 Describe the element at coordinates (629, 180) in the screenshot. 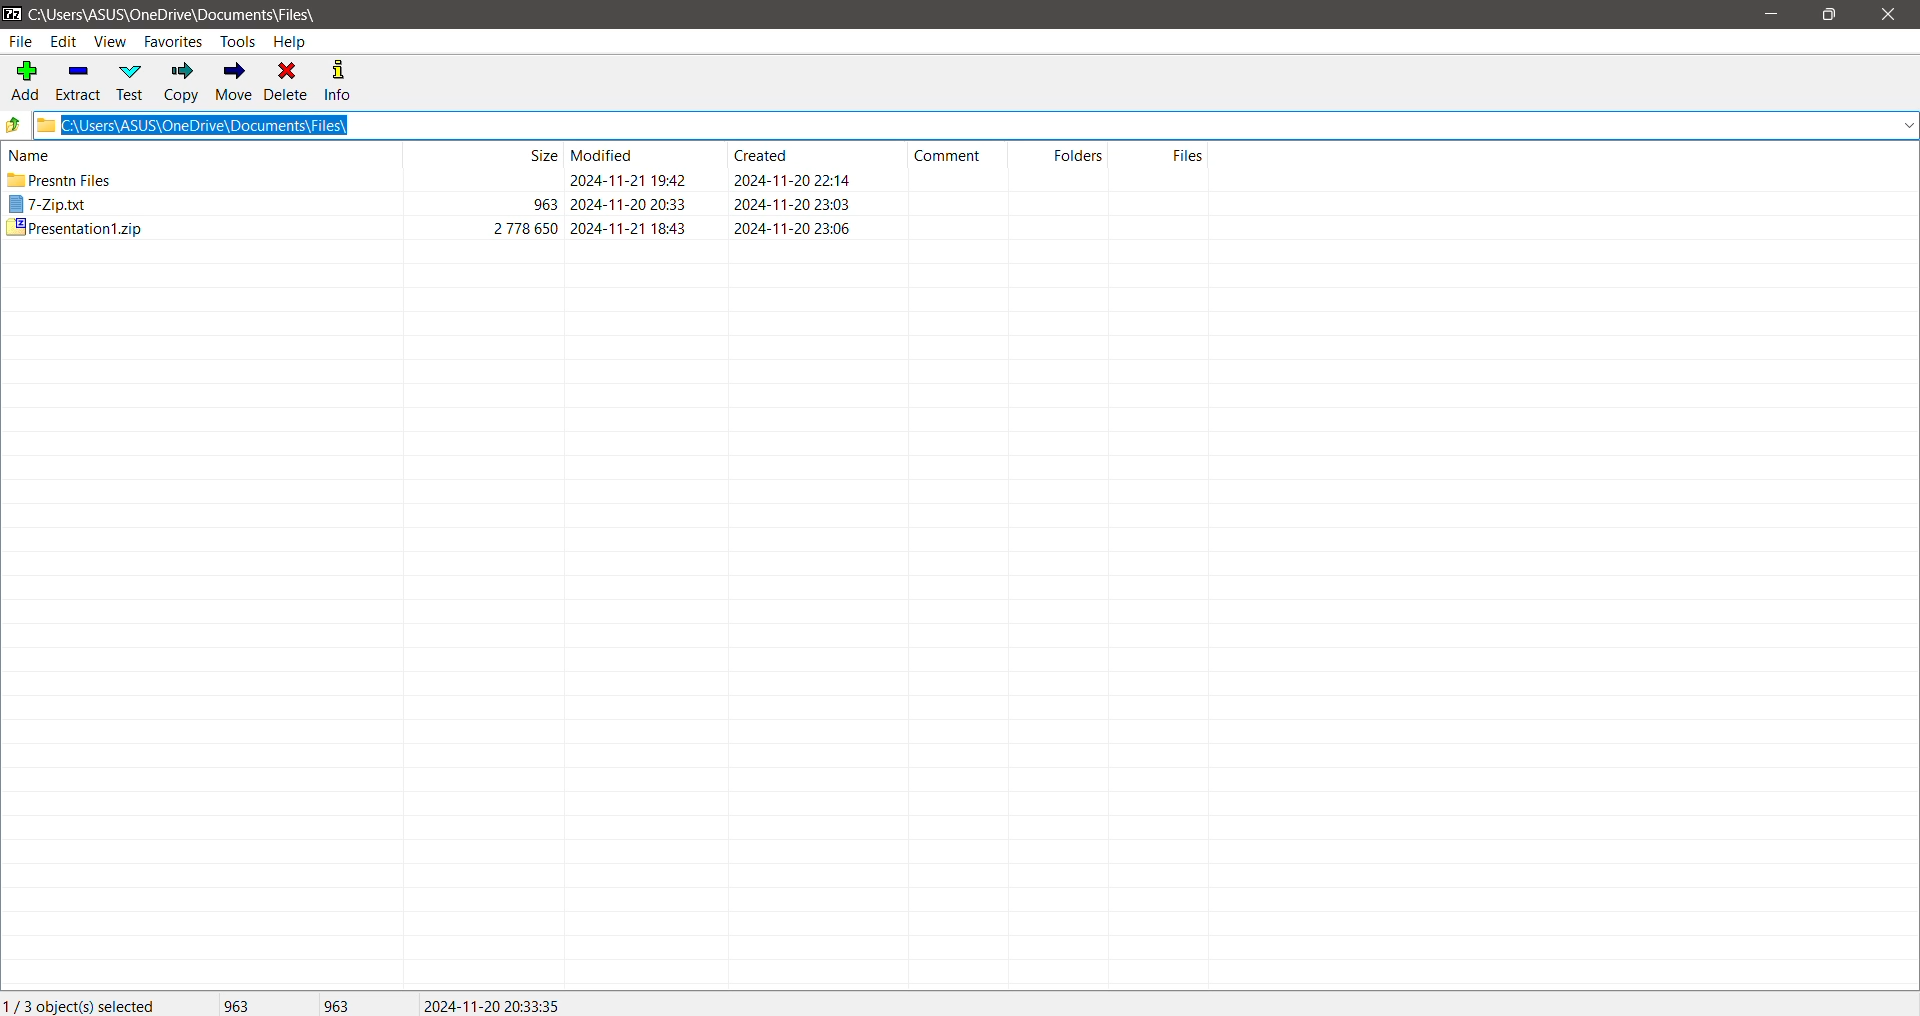

I see `modified date & time` at that location.